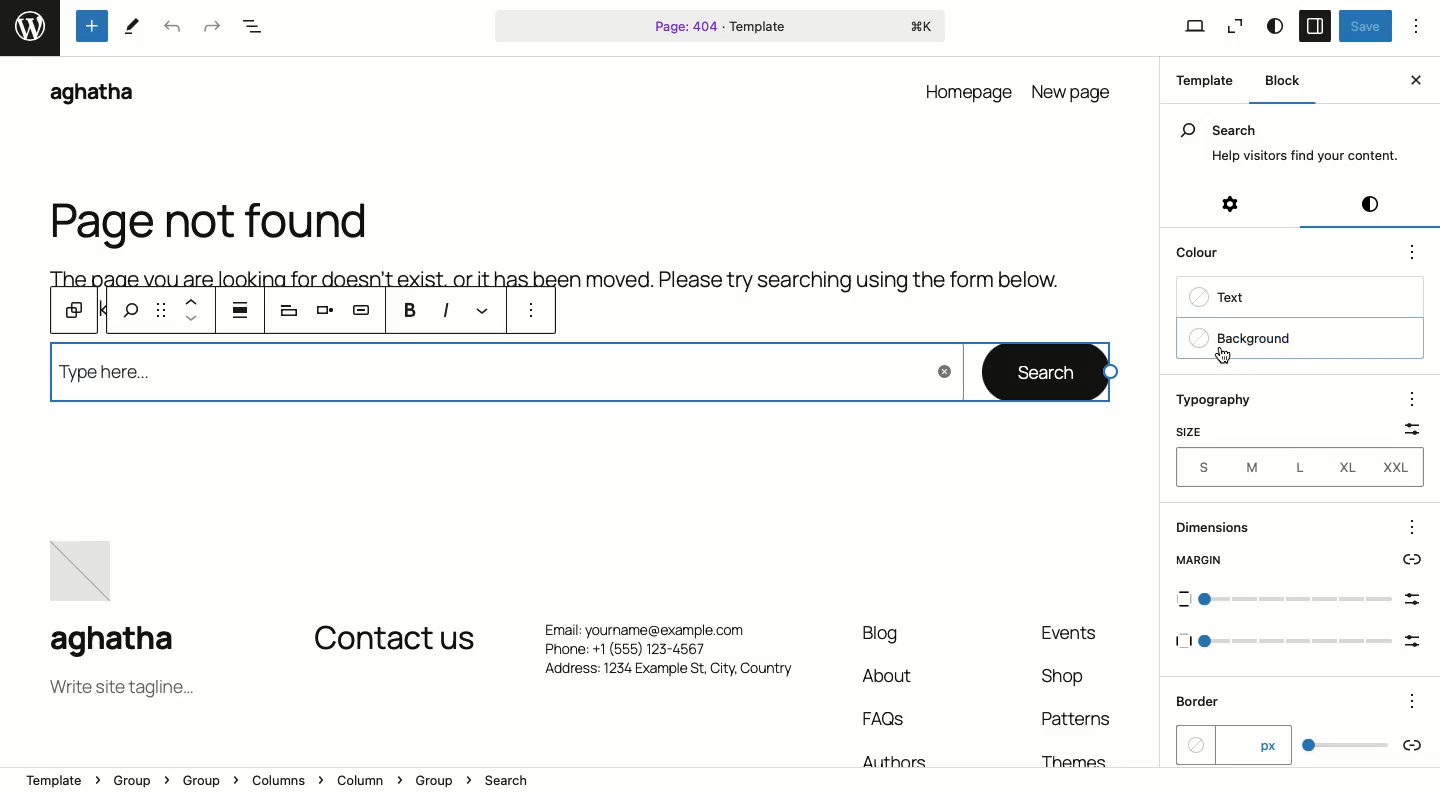  Describe the element at coordinates (1302, 131) in the screenshot. I see `Search` at that location.